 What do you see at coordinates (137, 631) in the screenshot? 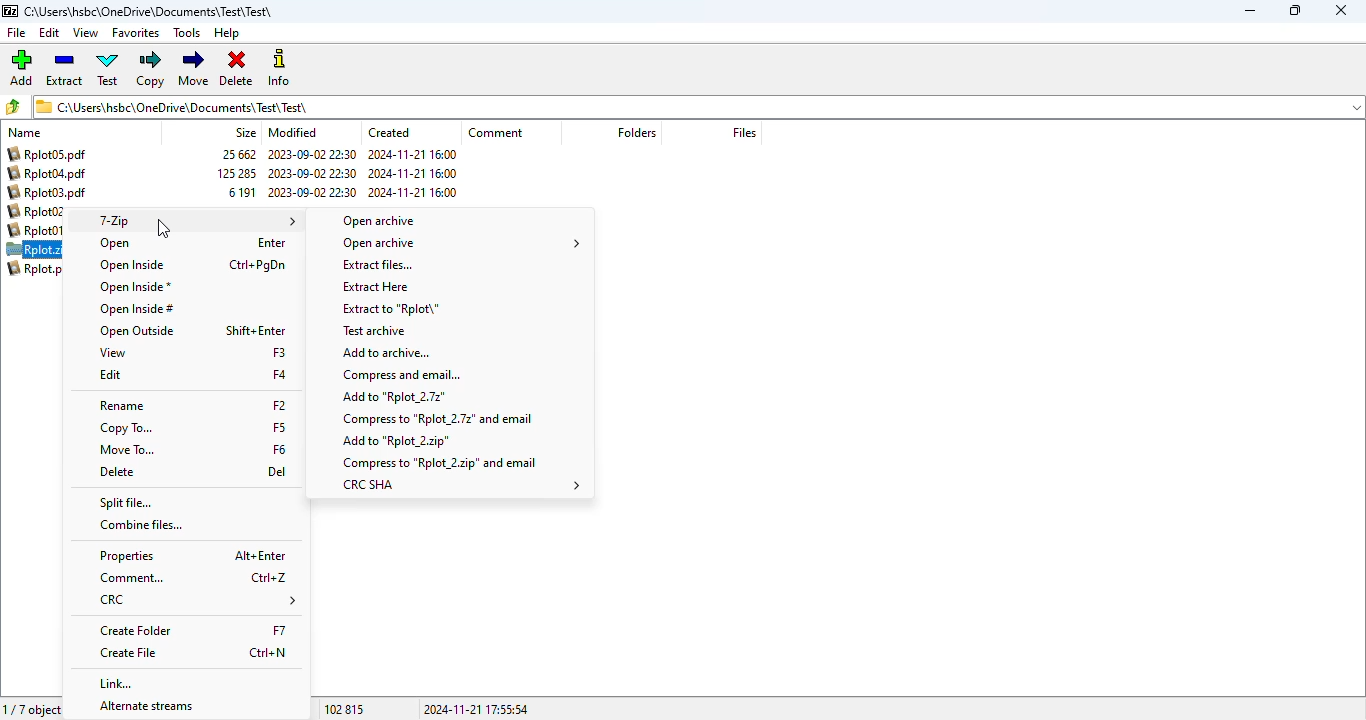
I see `Create folder` at bounding box center [137, 631].